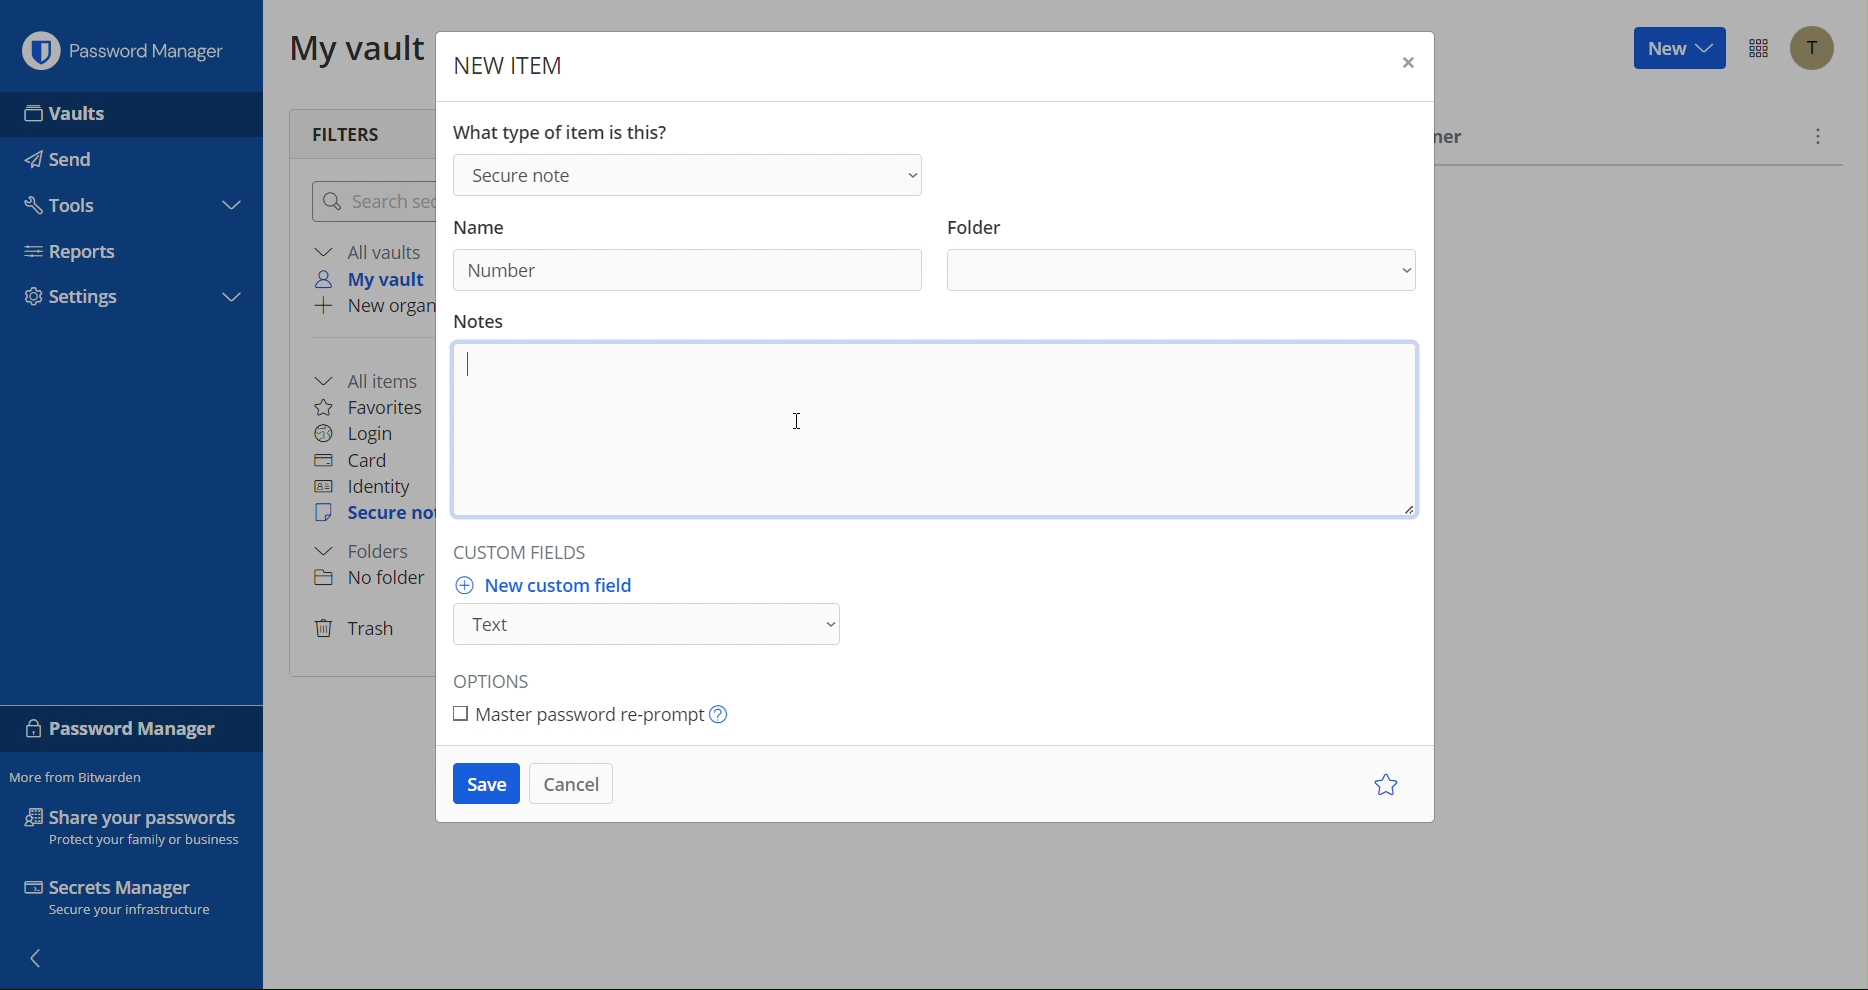 The width and height of the screenshot is (1868, 990). I want to click on My vault, so click(350, 50).